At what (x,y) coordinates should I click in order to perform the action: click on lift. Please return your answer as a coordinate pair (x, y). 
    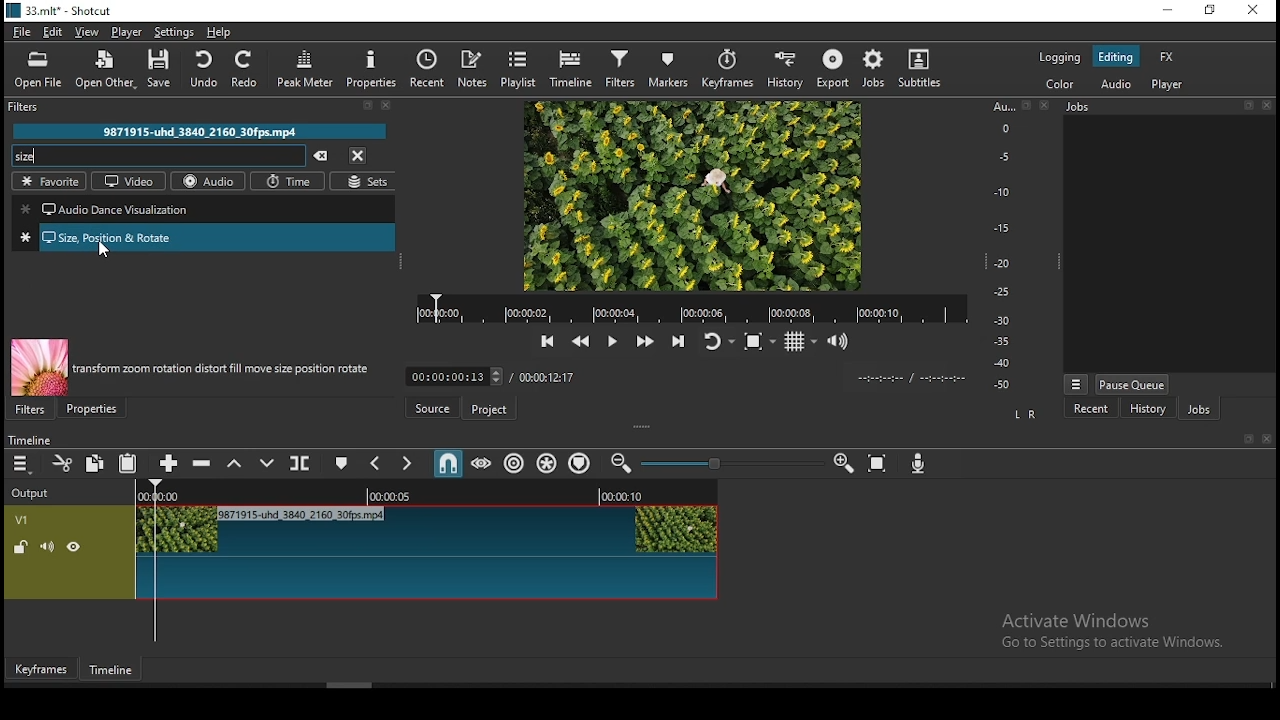
    Looking at the image, I should click on (233, 461).